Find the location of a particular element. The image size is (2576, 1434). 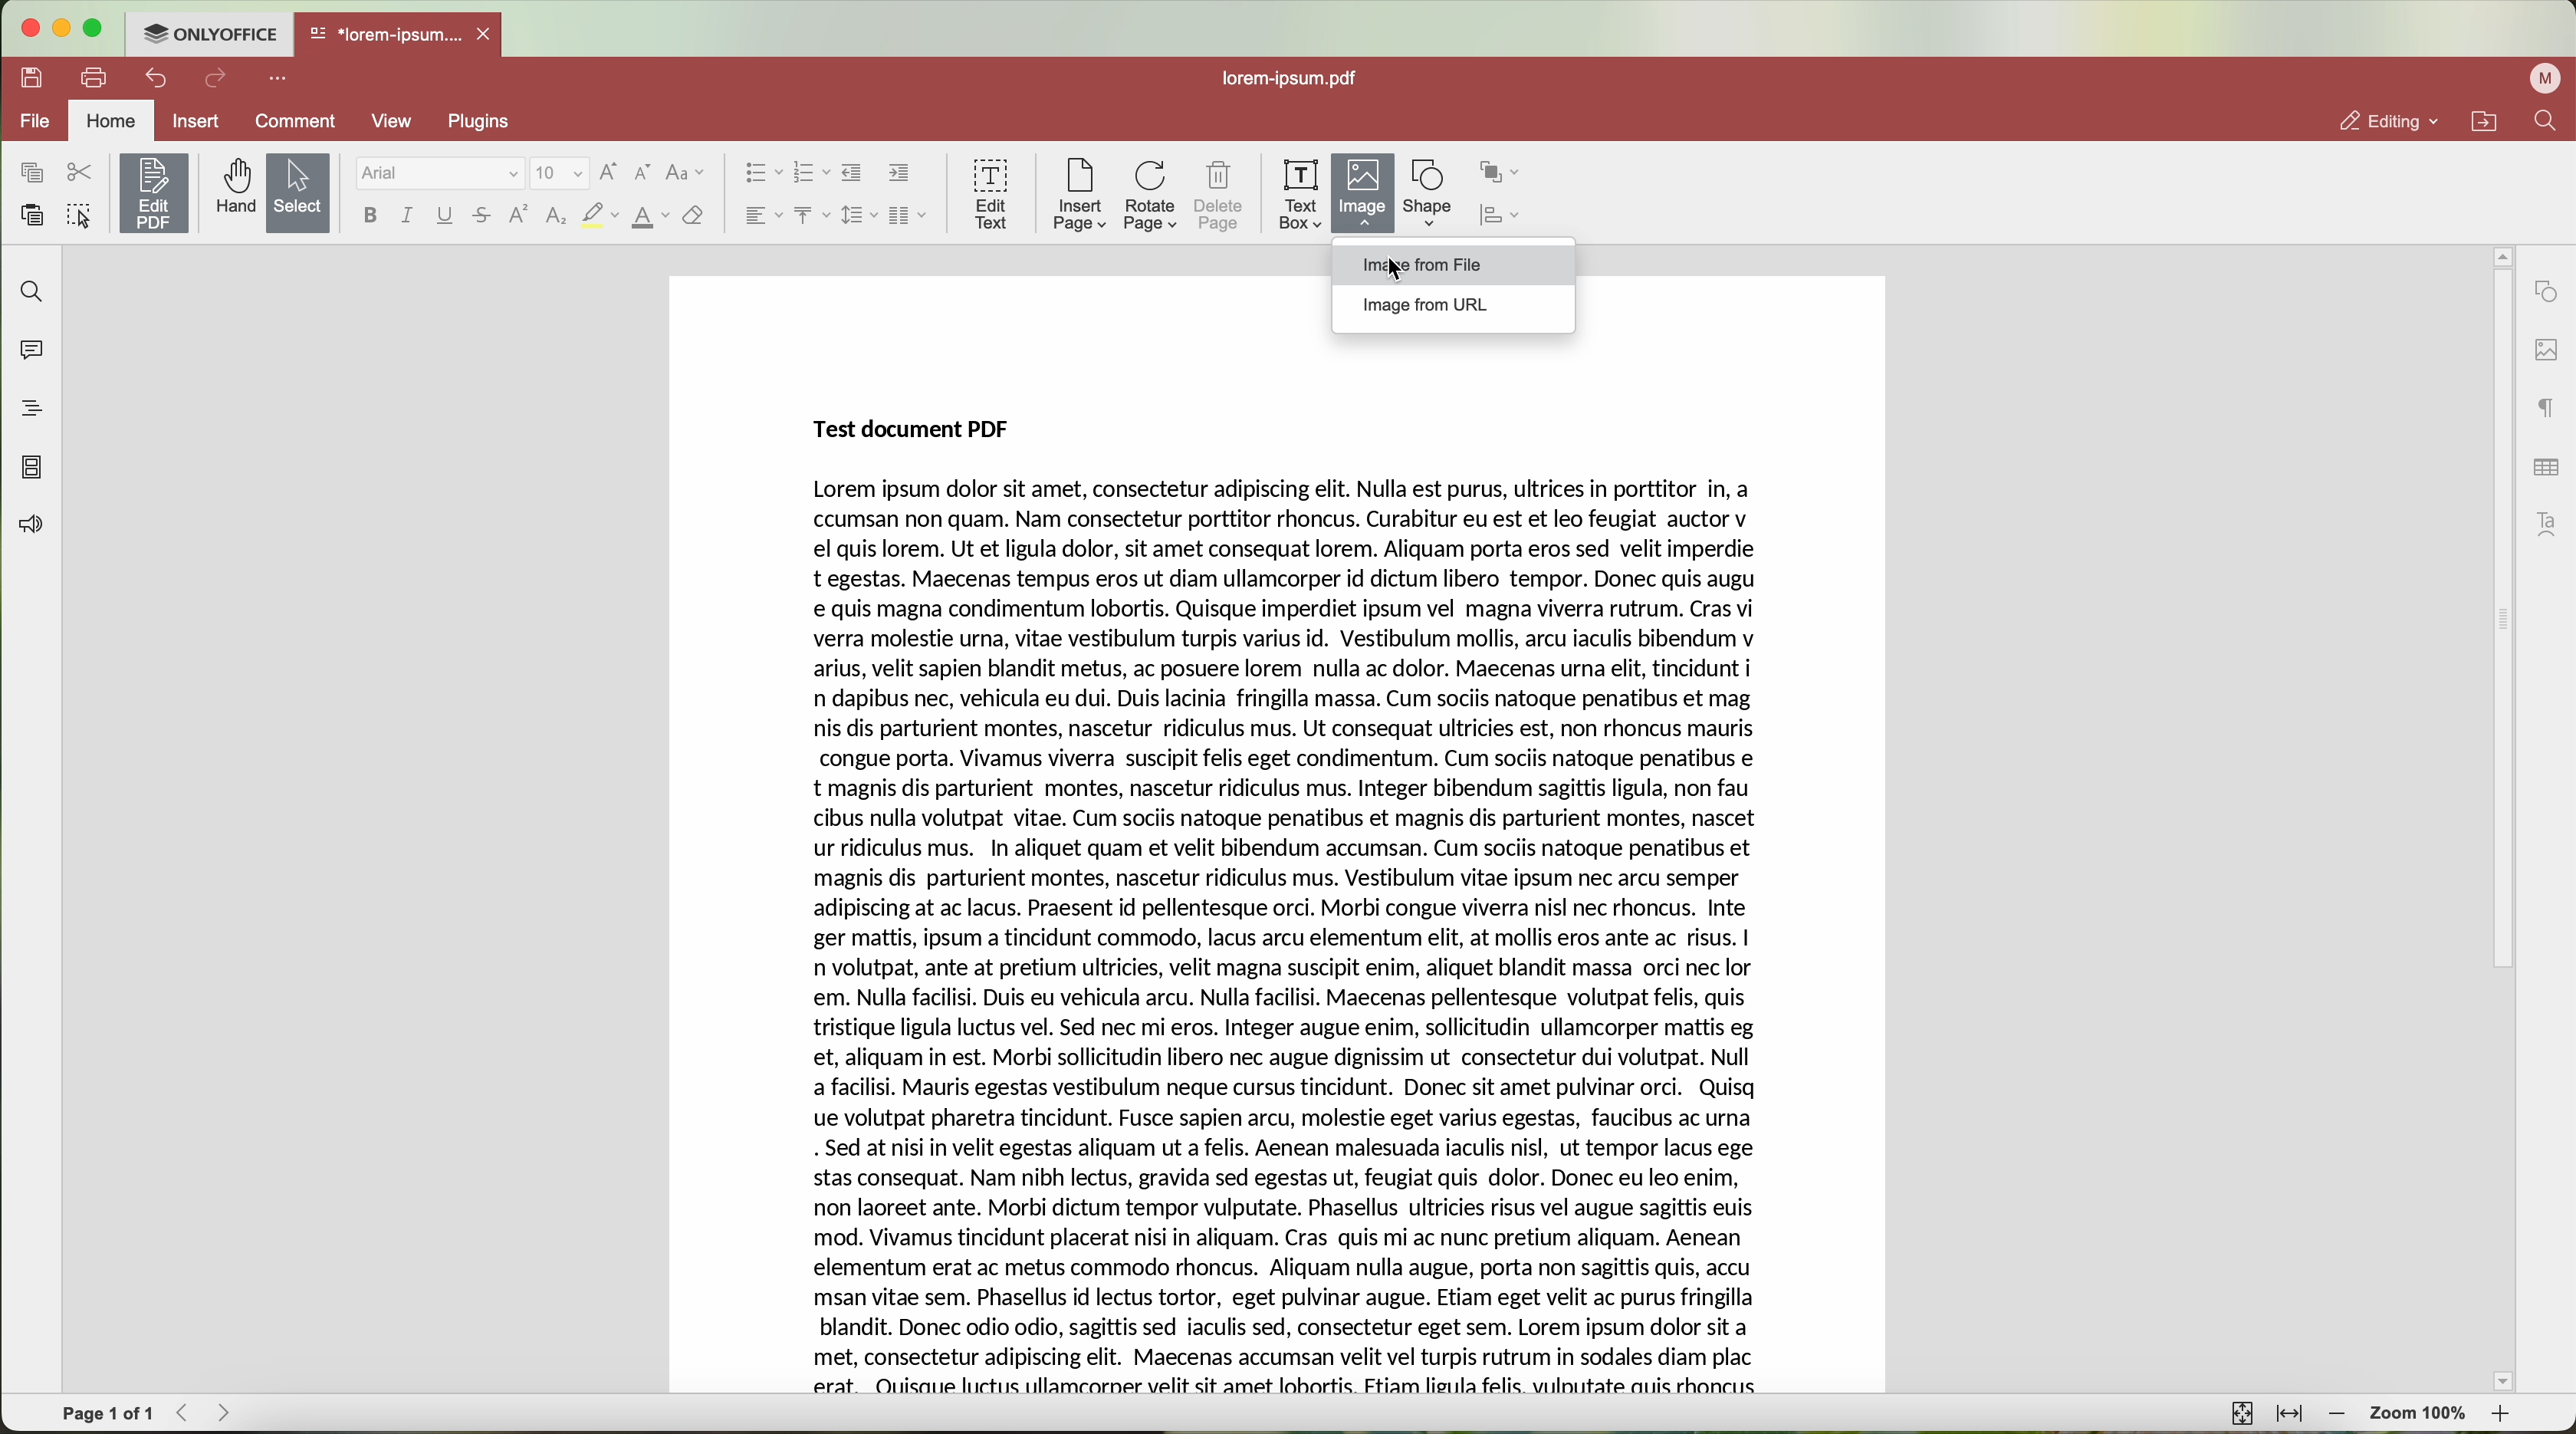

increase indent is located at coordinates (900, 172).